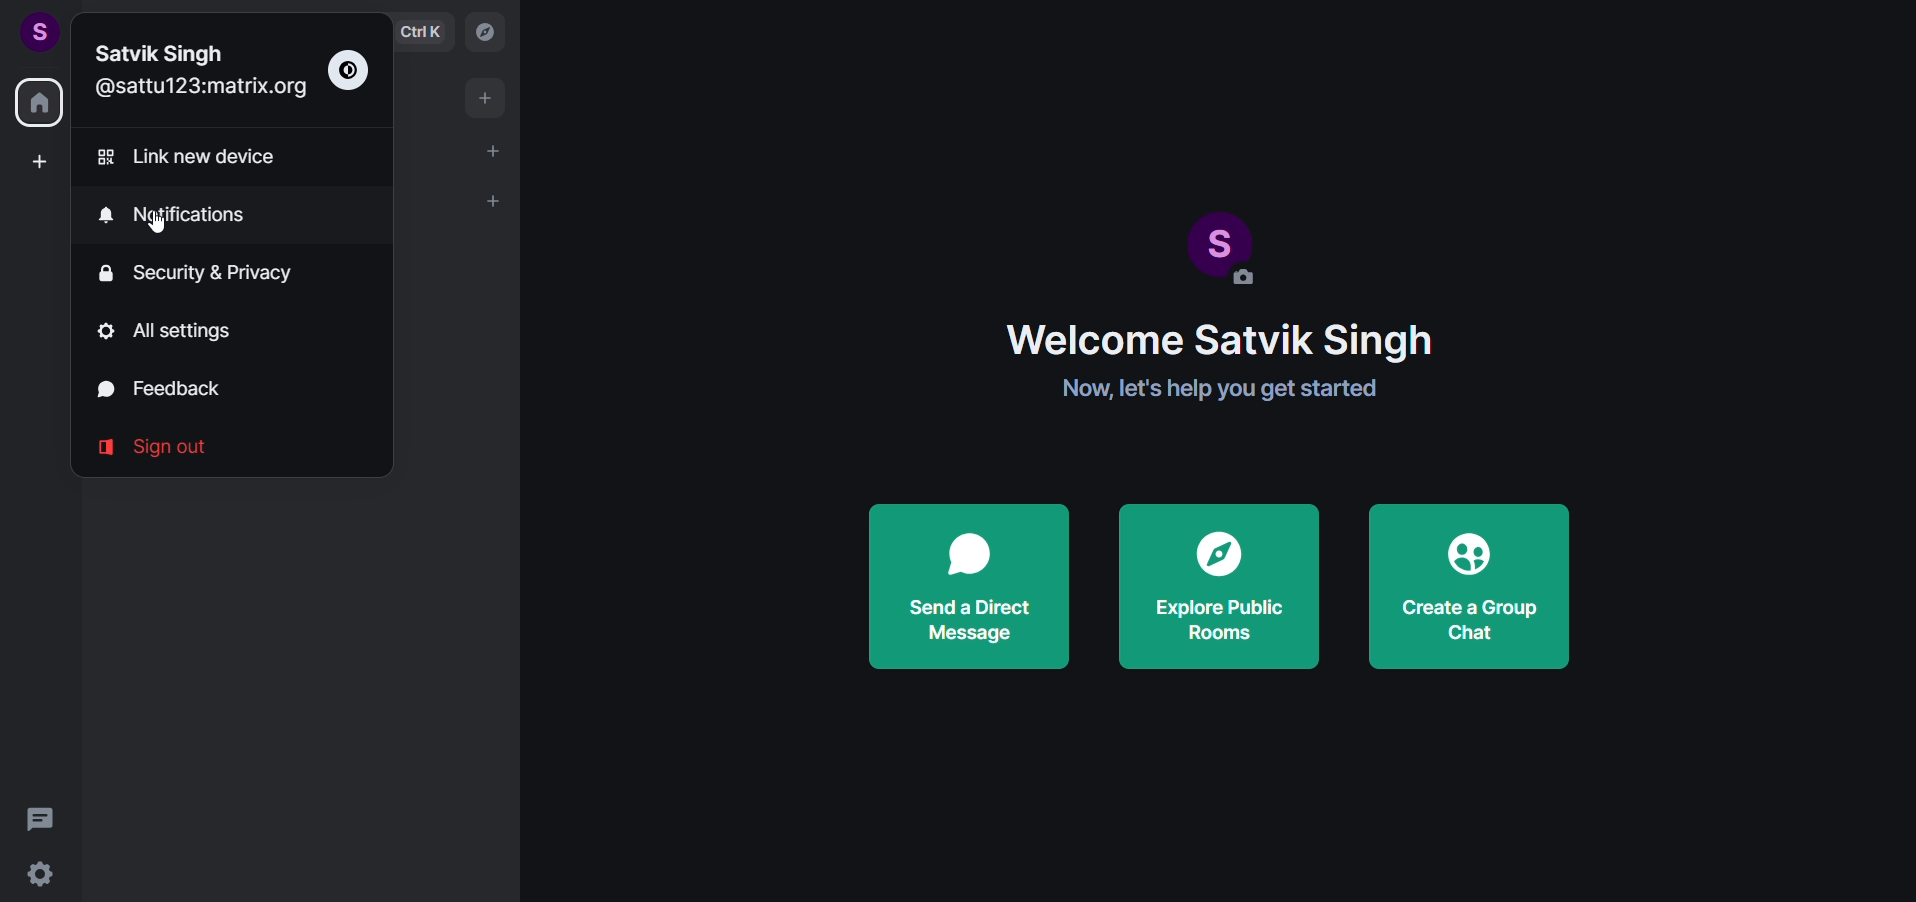 This screenshot has width=1916, height=902. Describe the element at coordinates (1219, 235) in the screenshot. I see `display picture` at that location.